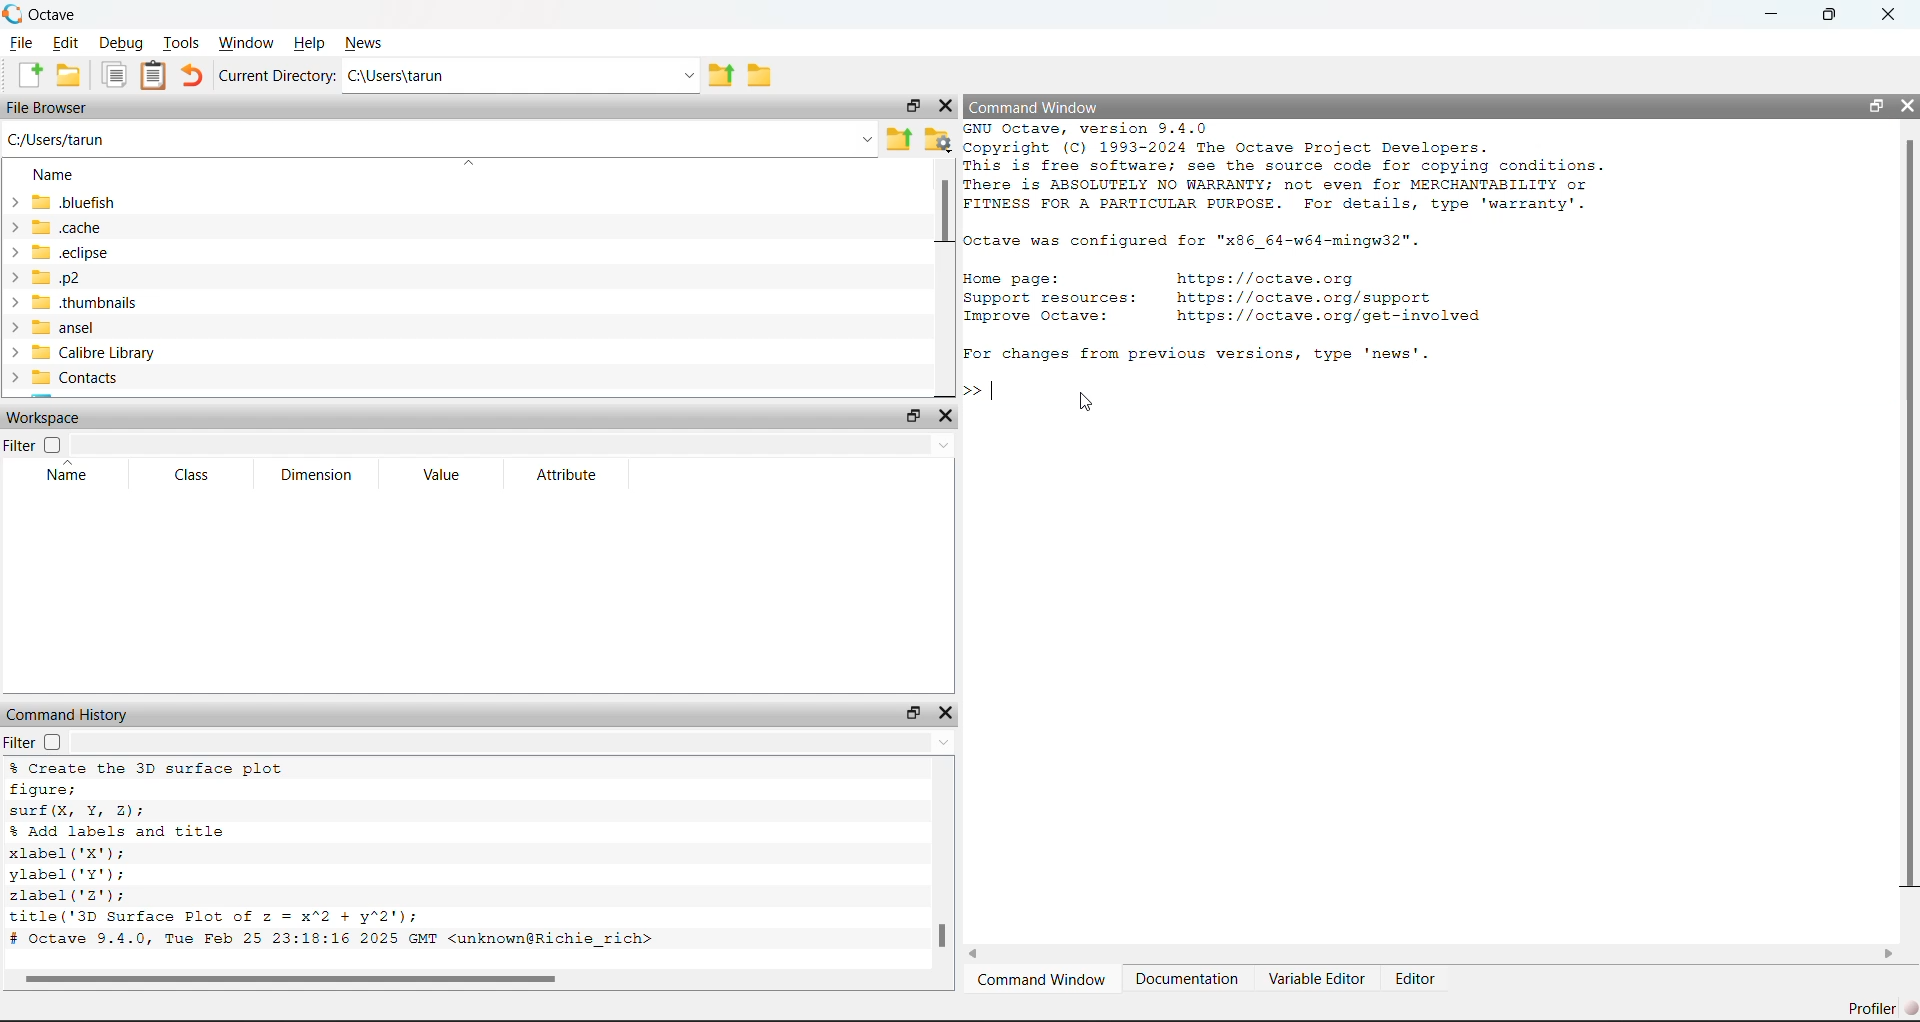  Describe the element at coordinates (1226, 297) in the screenshot. I see `Home page: https: //octave.org
Support resources:  https://octave.org/support
Improve Octave: https: //octave.org/get-involved` at that location.